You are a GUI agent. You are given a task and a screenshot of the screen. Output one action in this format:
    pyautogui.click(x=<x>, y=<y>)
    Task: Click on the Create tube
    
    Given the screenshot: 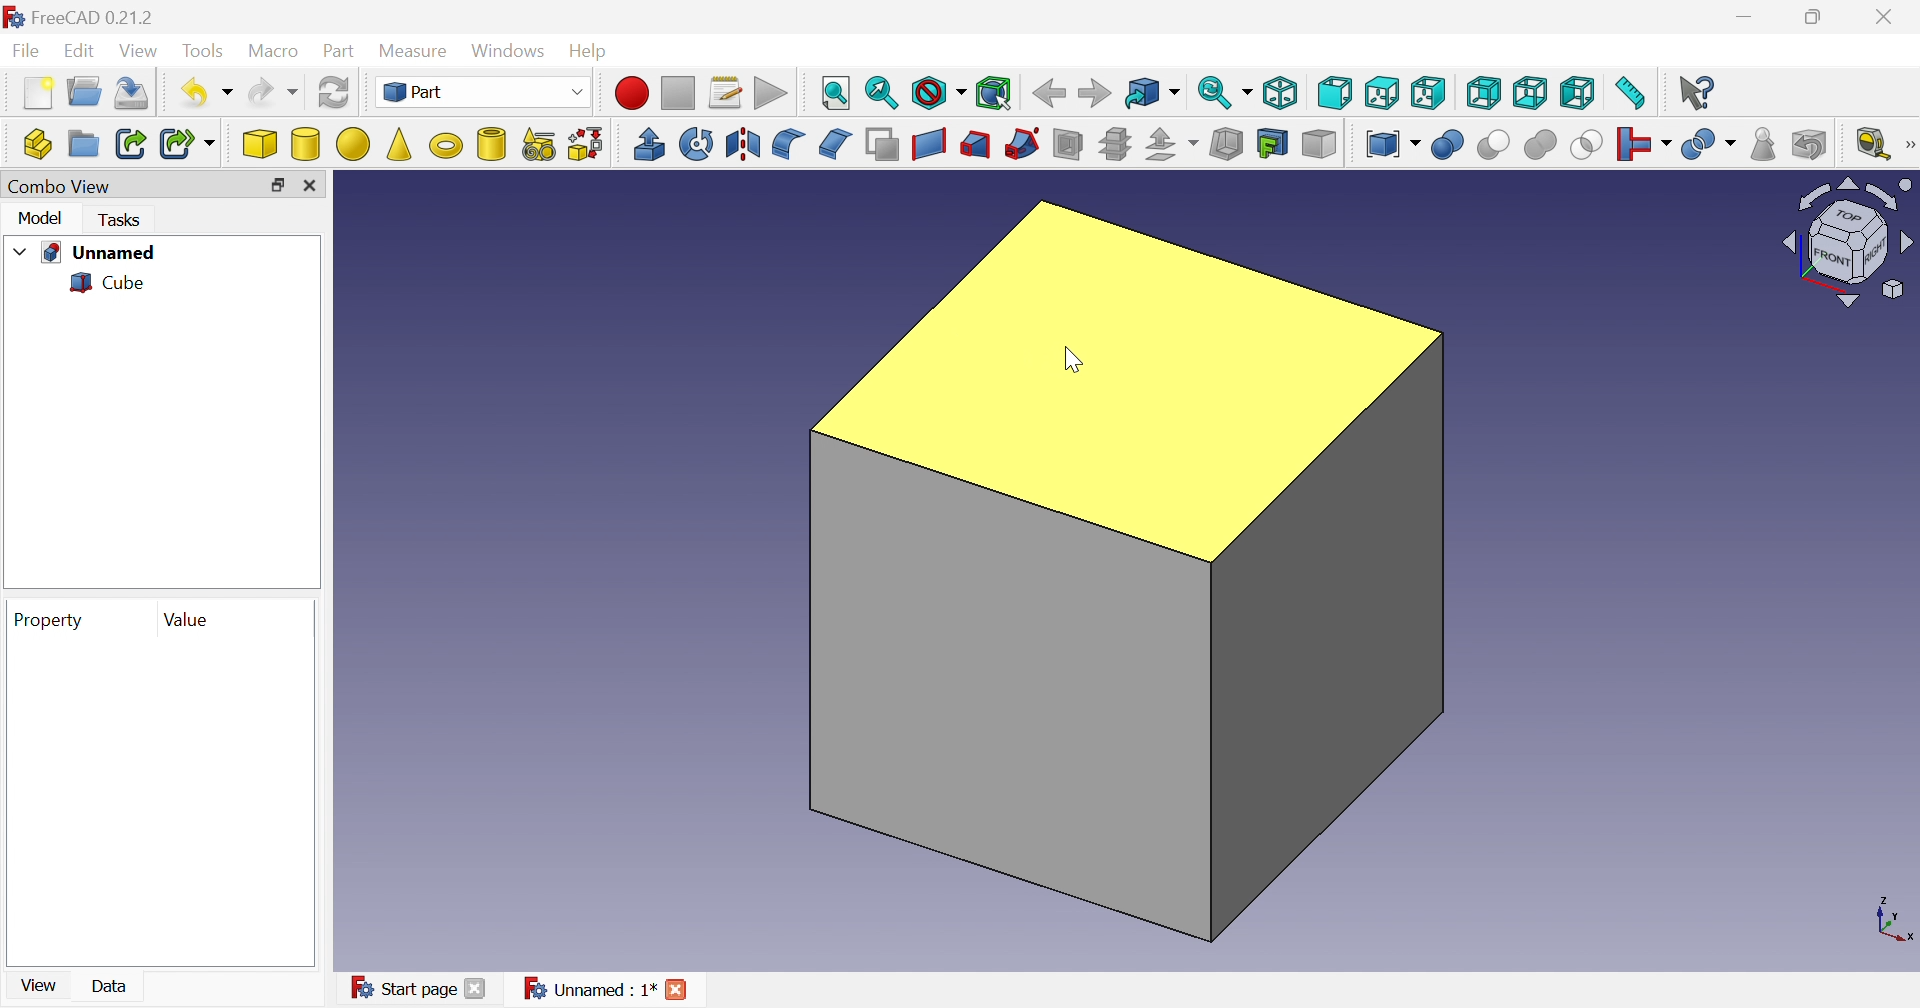 What is the action you would take?
    pyautogui.click(x=493, y=145)
    